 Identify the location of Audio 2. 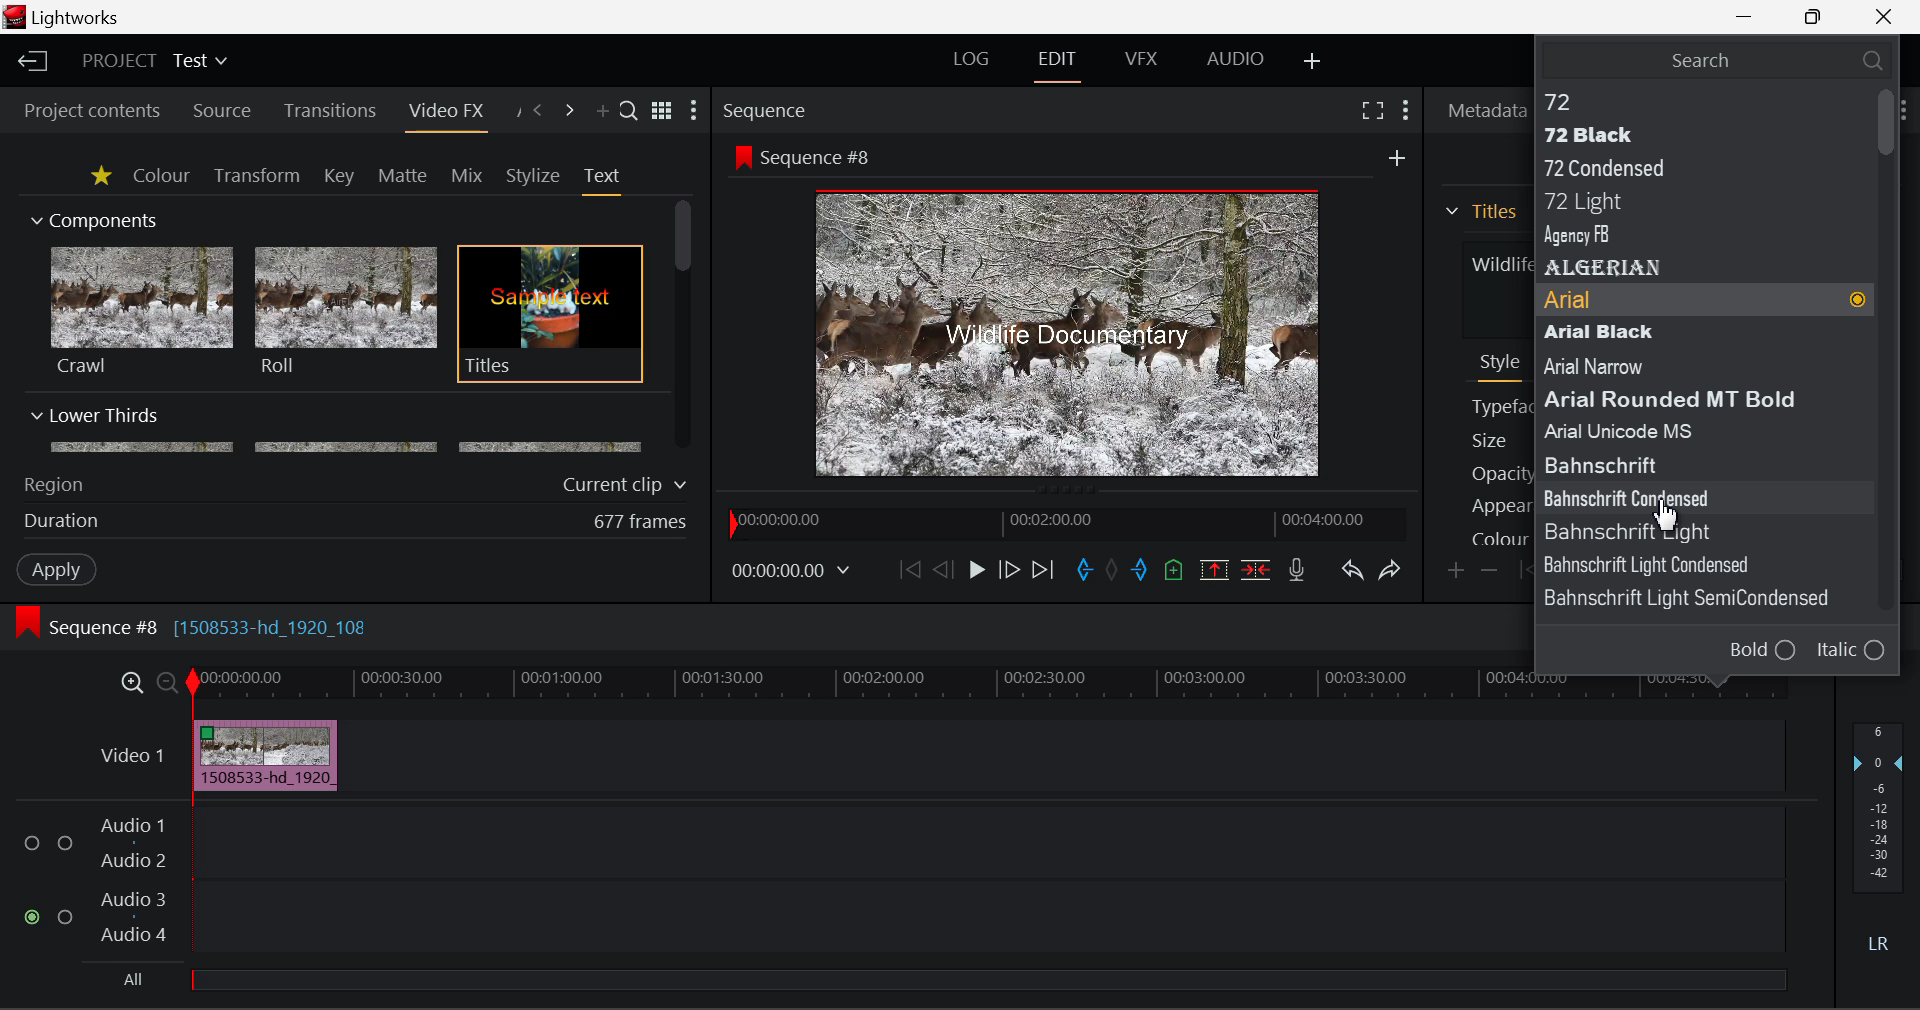
(134, 861).